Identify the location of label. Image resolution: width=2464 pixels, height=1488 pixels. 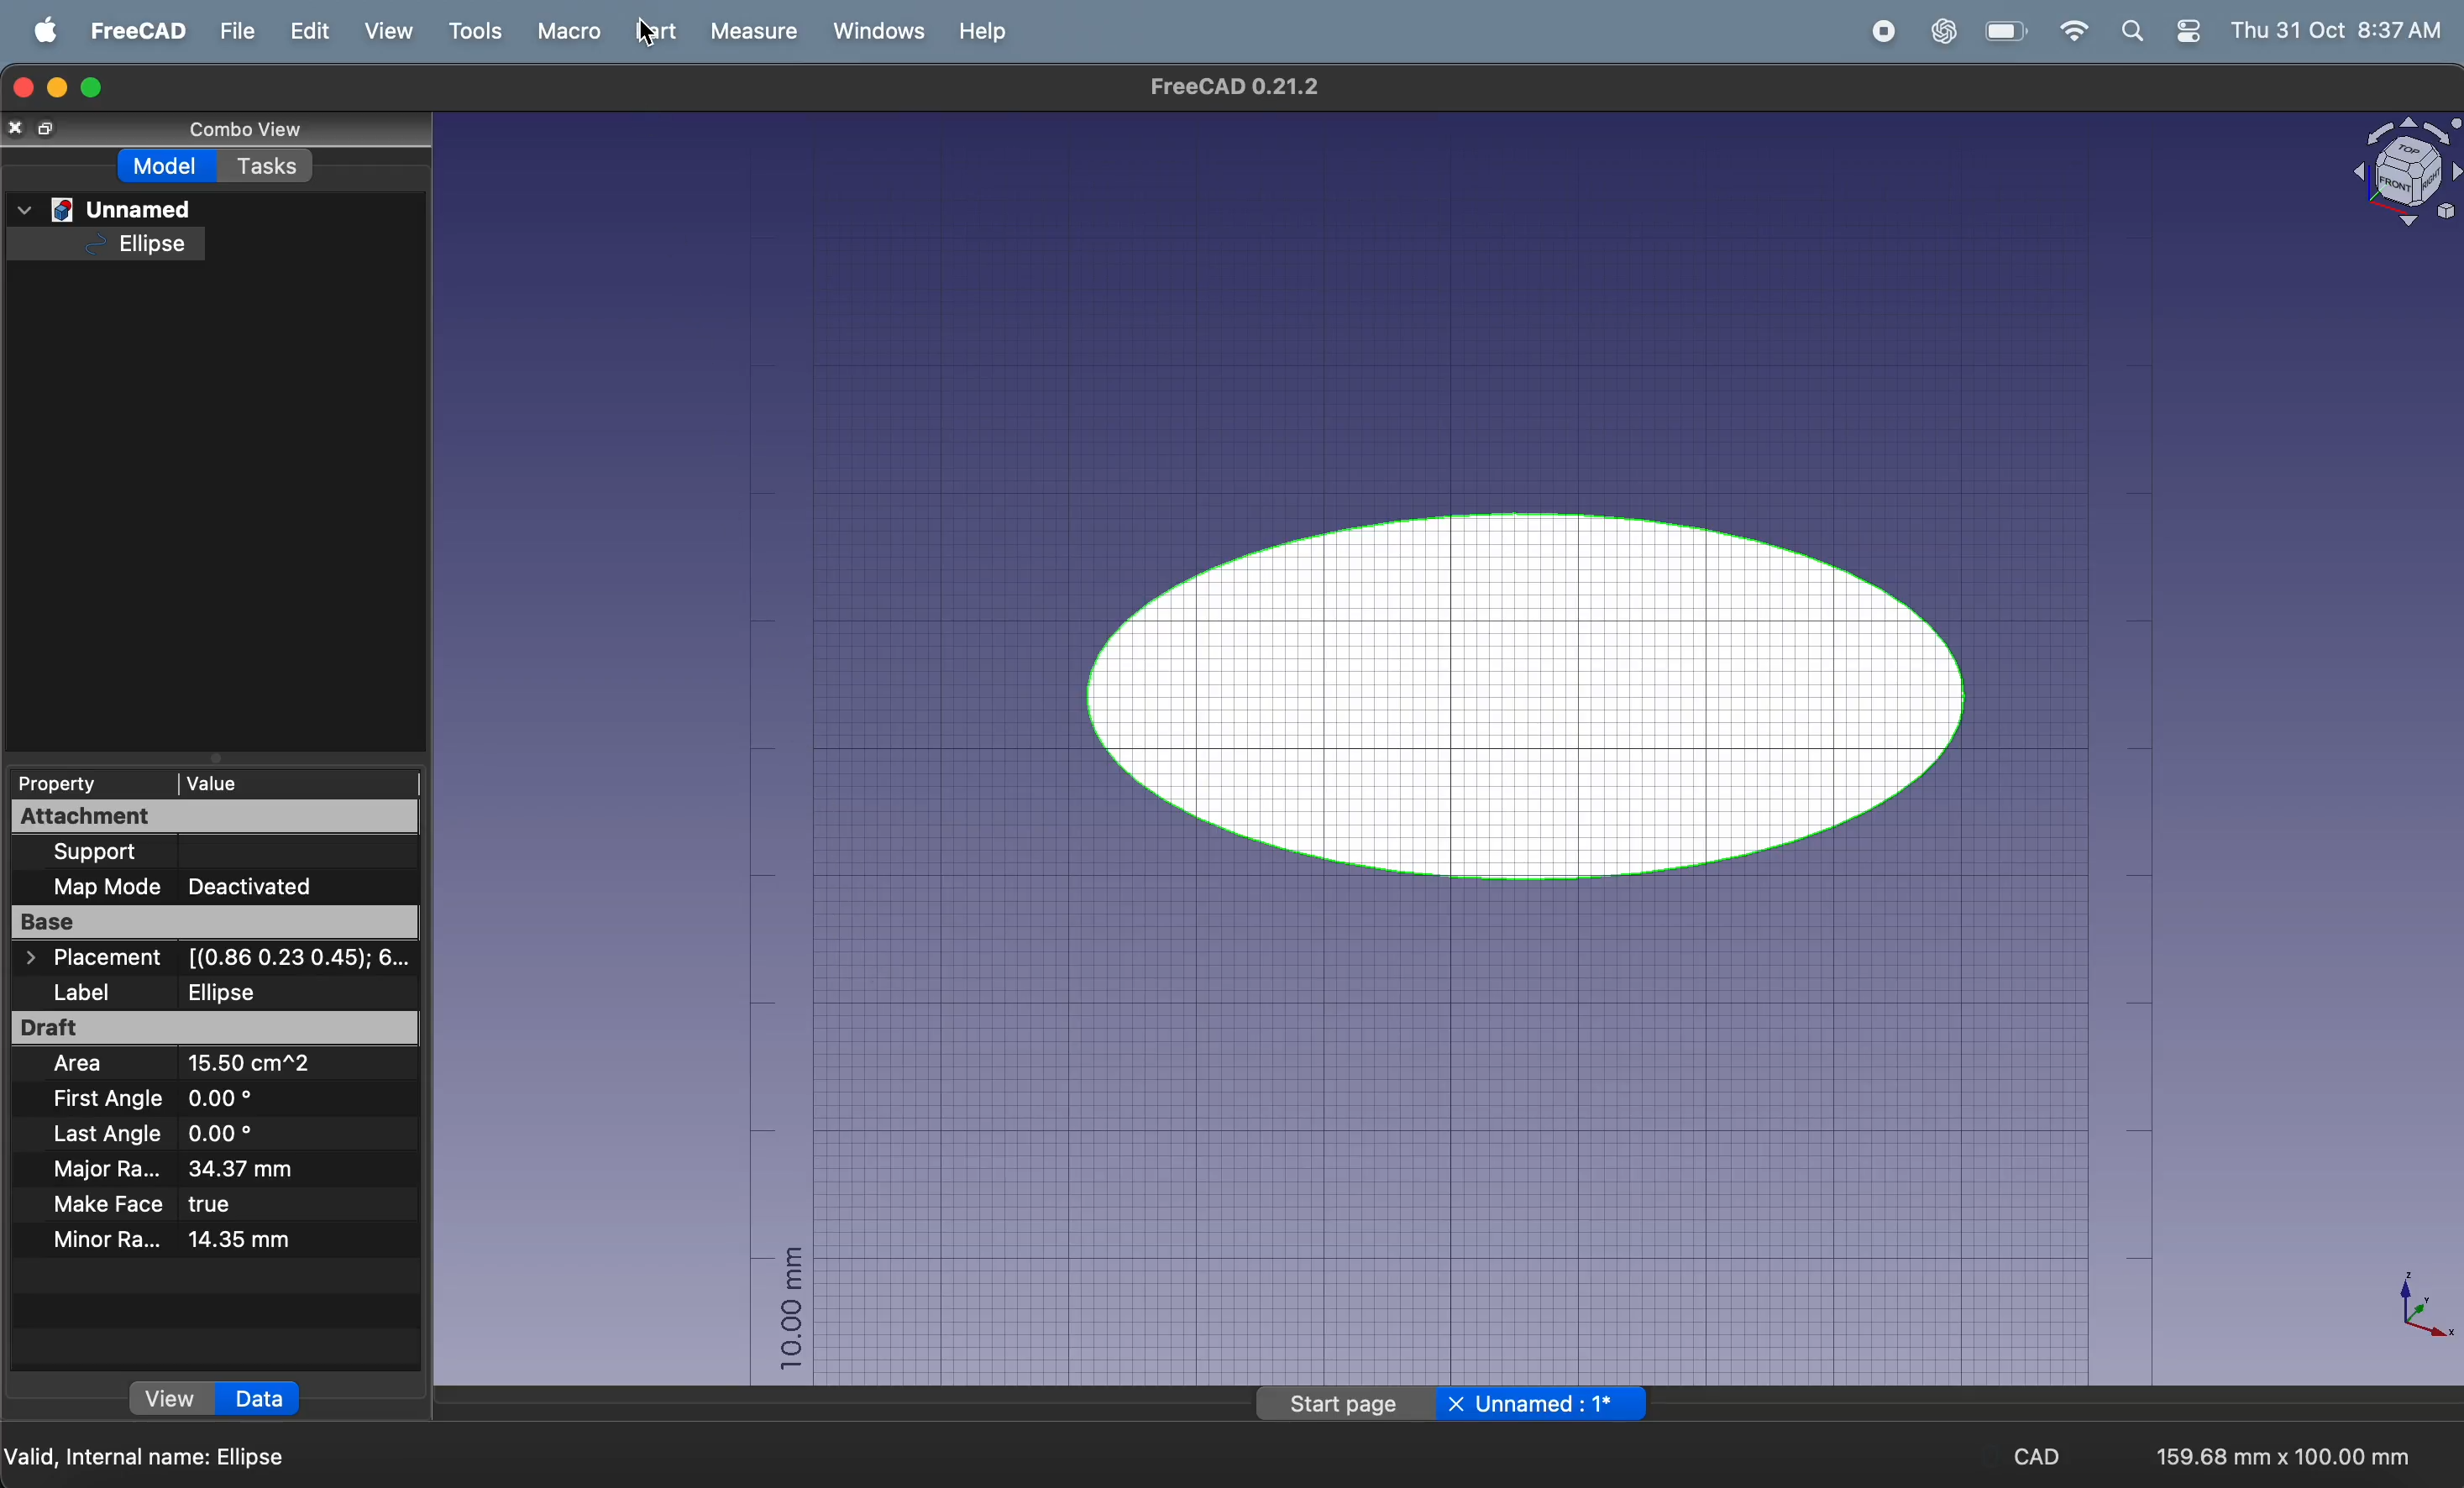
(212, 990).